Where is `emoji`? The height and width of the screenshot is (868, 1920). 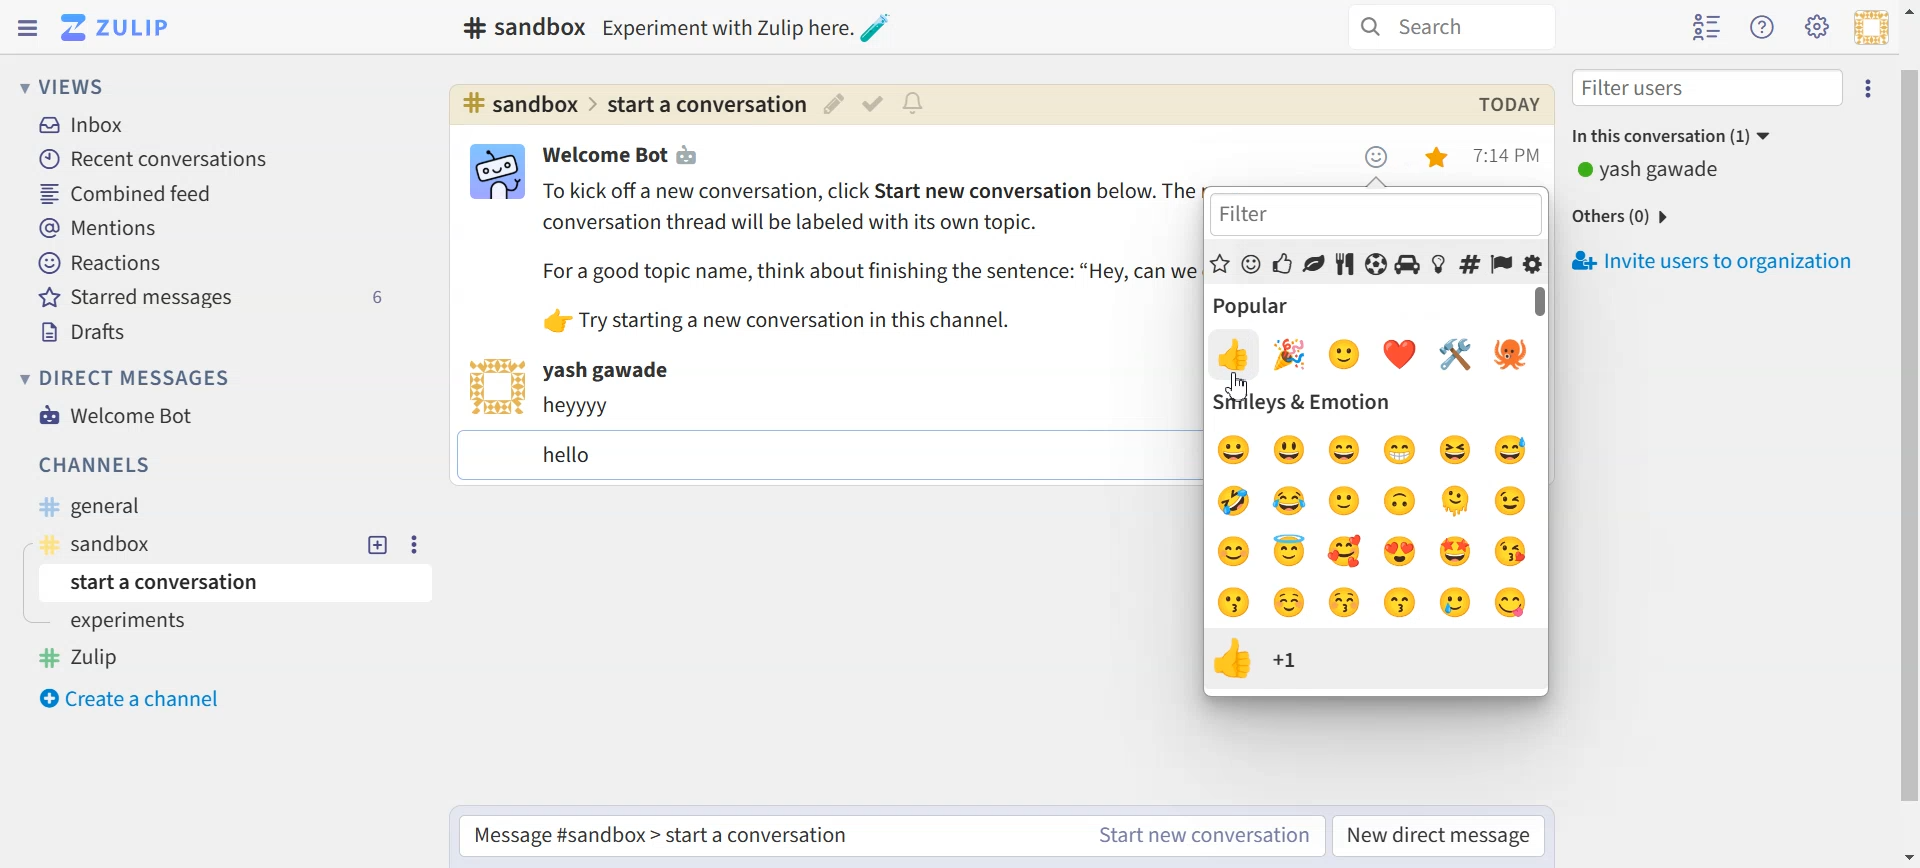 emoji is located at coordinates (1340, 350).